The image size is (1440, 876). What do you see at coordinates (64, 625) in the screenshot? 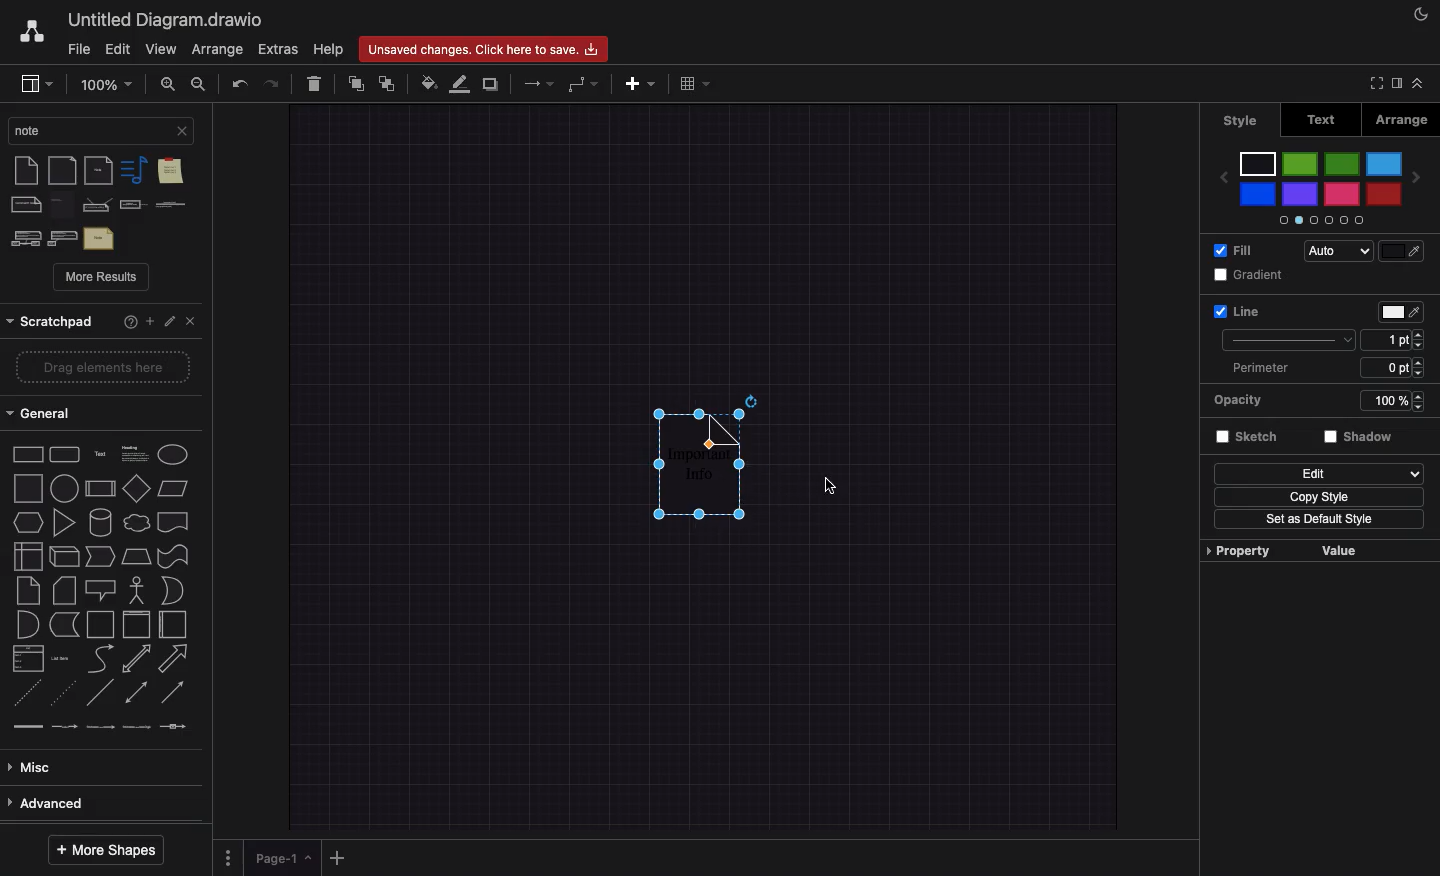
I see `data storage` at bounding box center [64, 625].